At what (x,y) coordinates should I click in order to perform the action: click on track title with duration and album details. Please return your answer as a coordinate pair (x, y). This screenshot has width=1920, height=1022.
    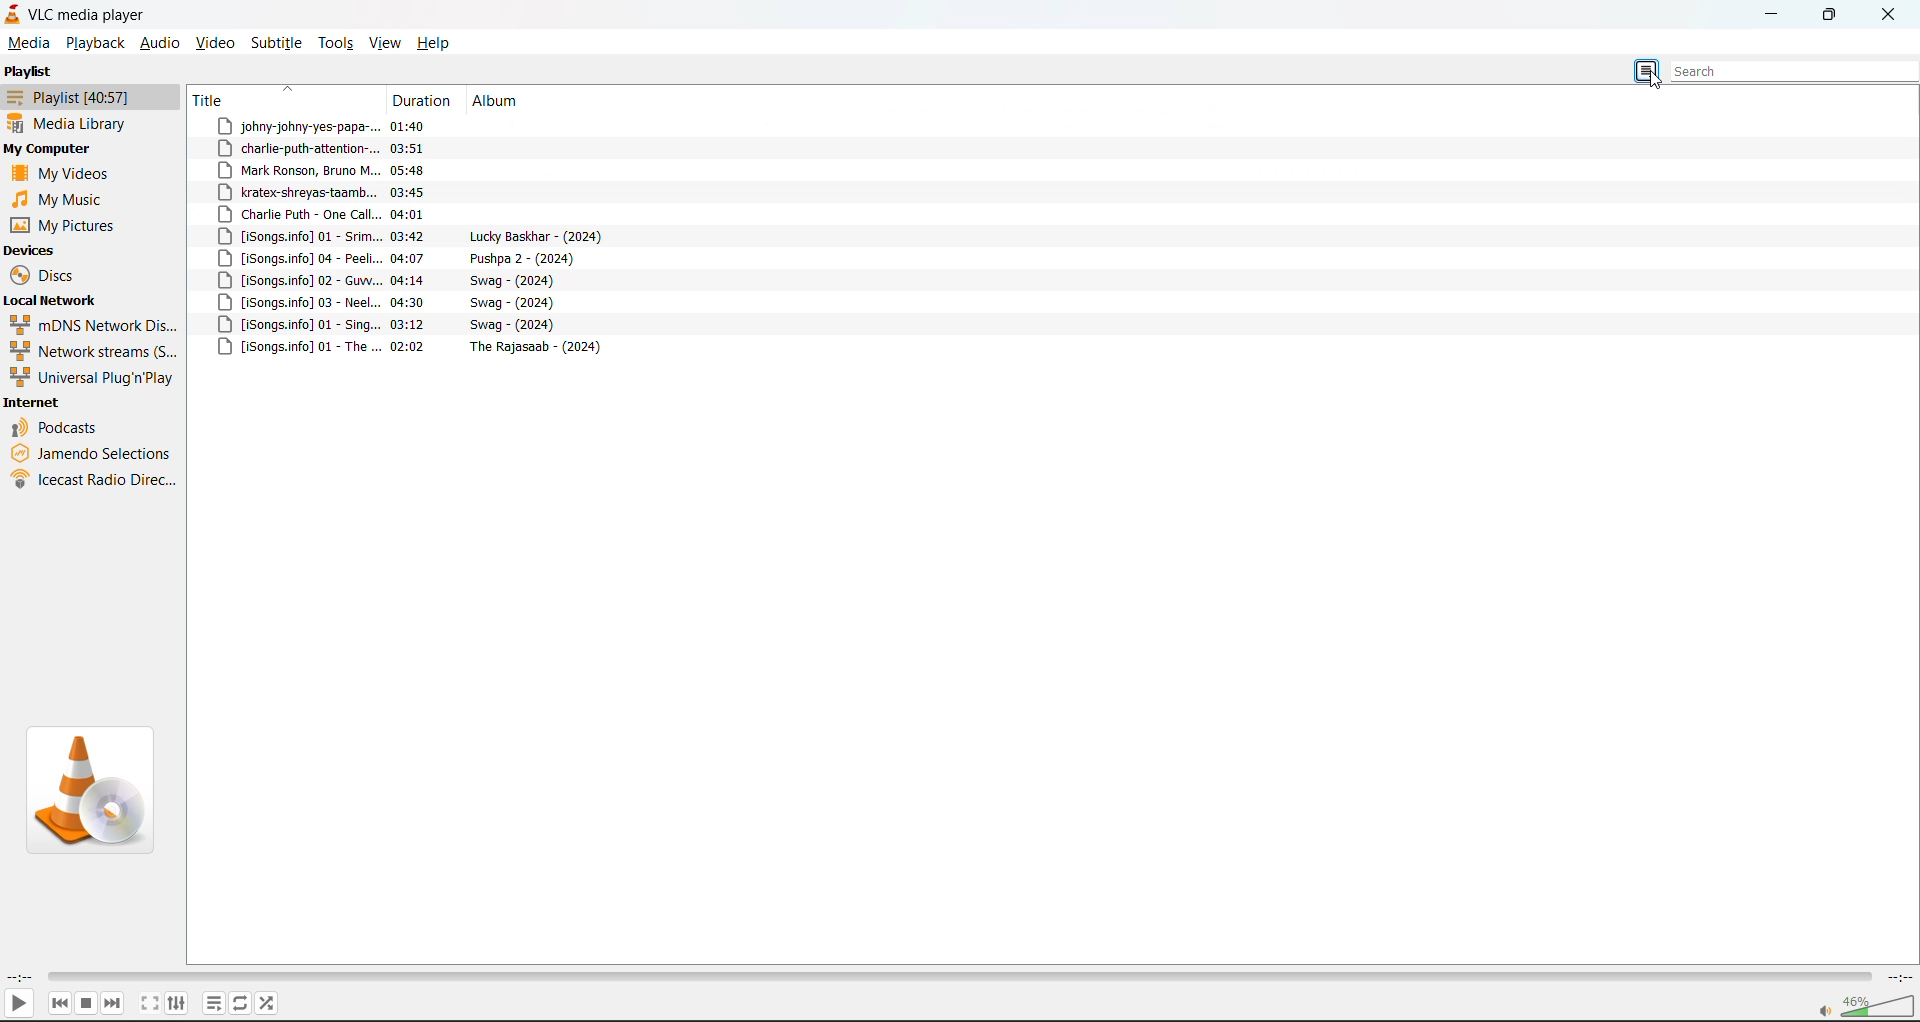
    Looking at the image, I should click on (375, 191).